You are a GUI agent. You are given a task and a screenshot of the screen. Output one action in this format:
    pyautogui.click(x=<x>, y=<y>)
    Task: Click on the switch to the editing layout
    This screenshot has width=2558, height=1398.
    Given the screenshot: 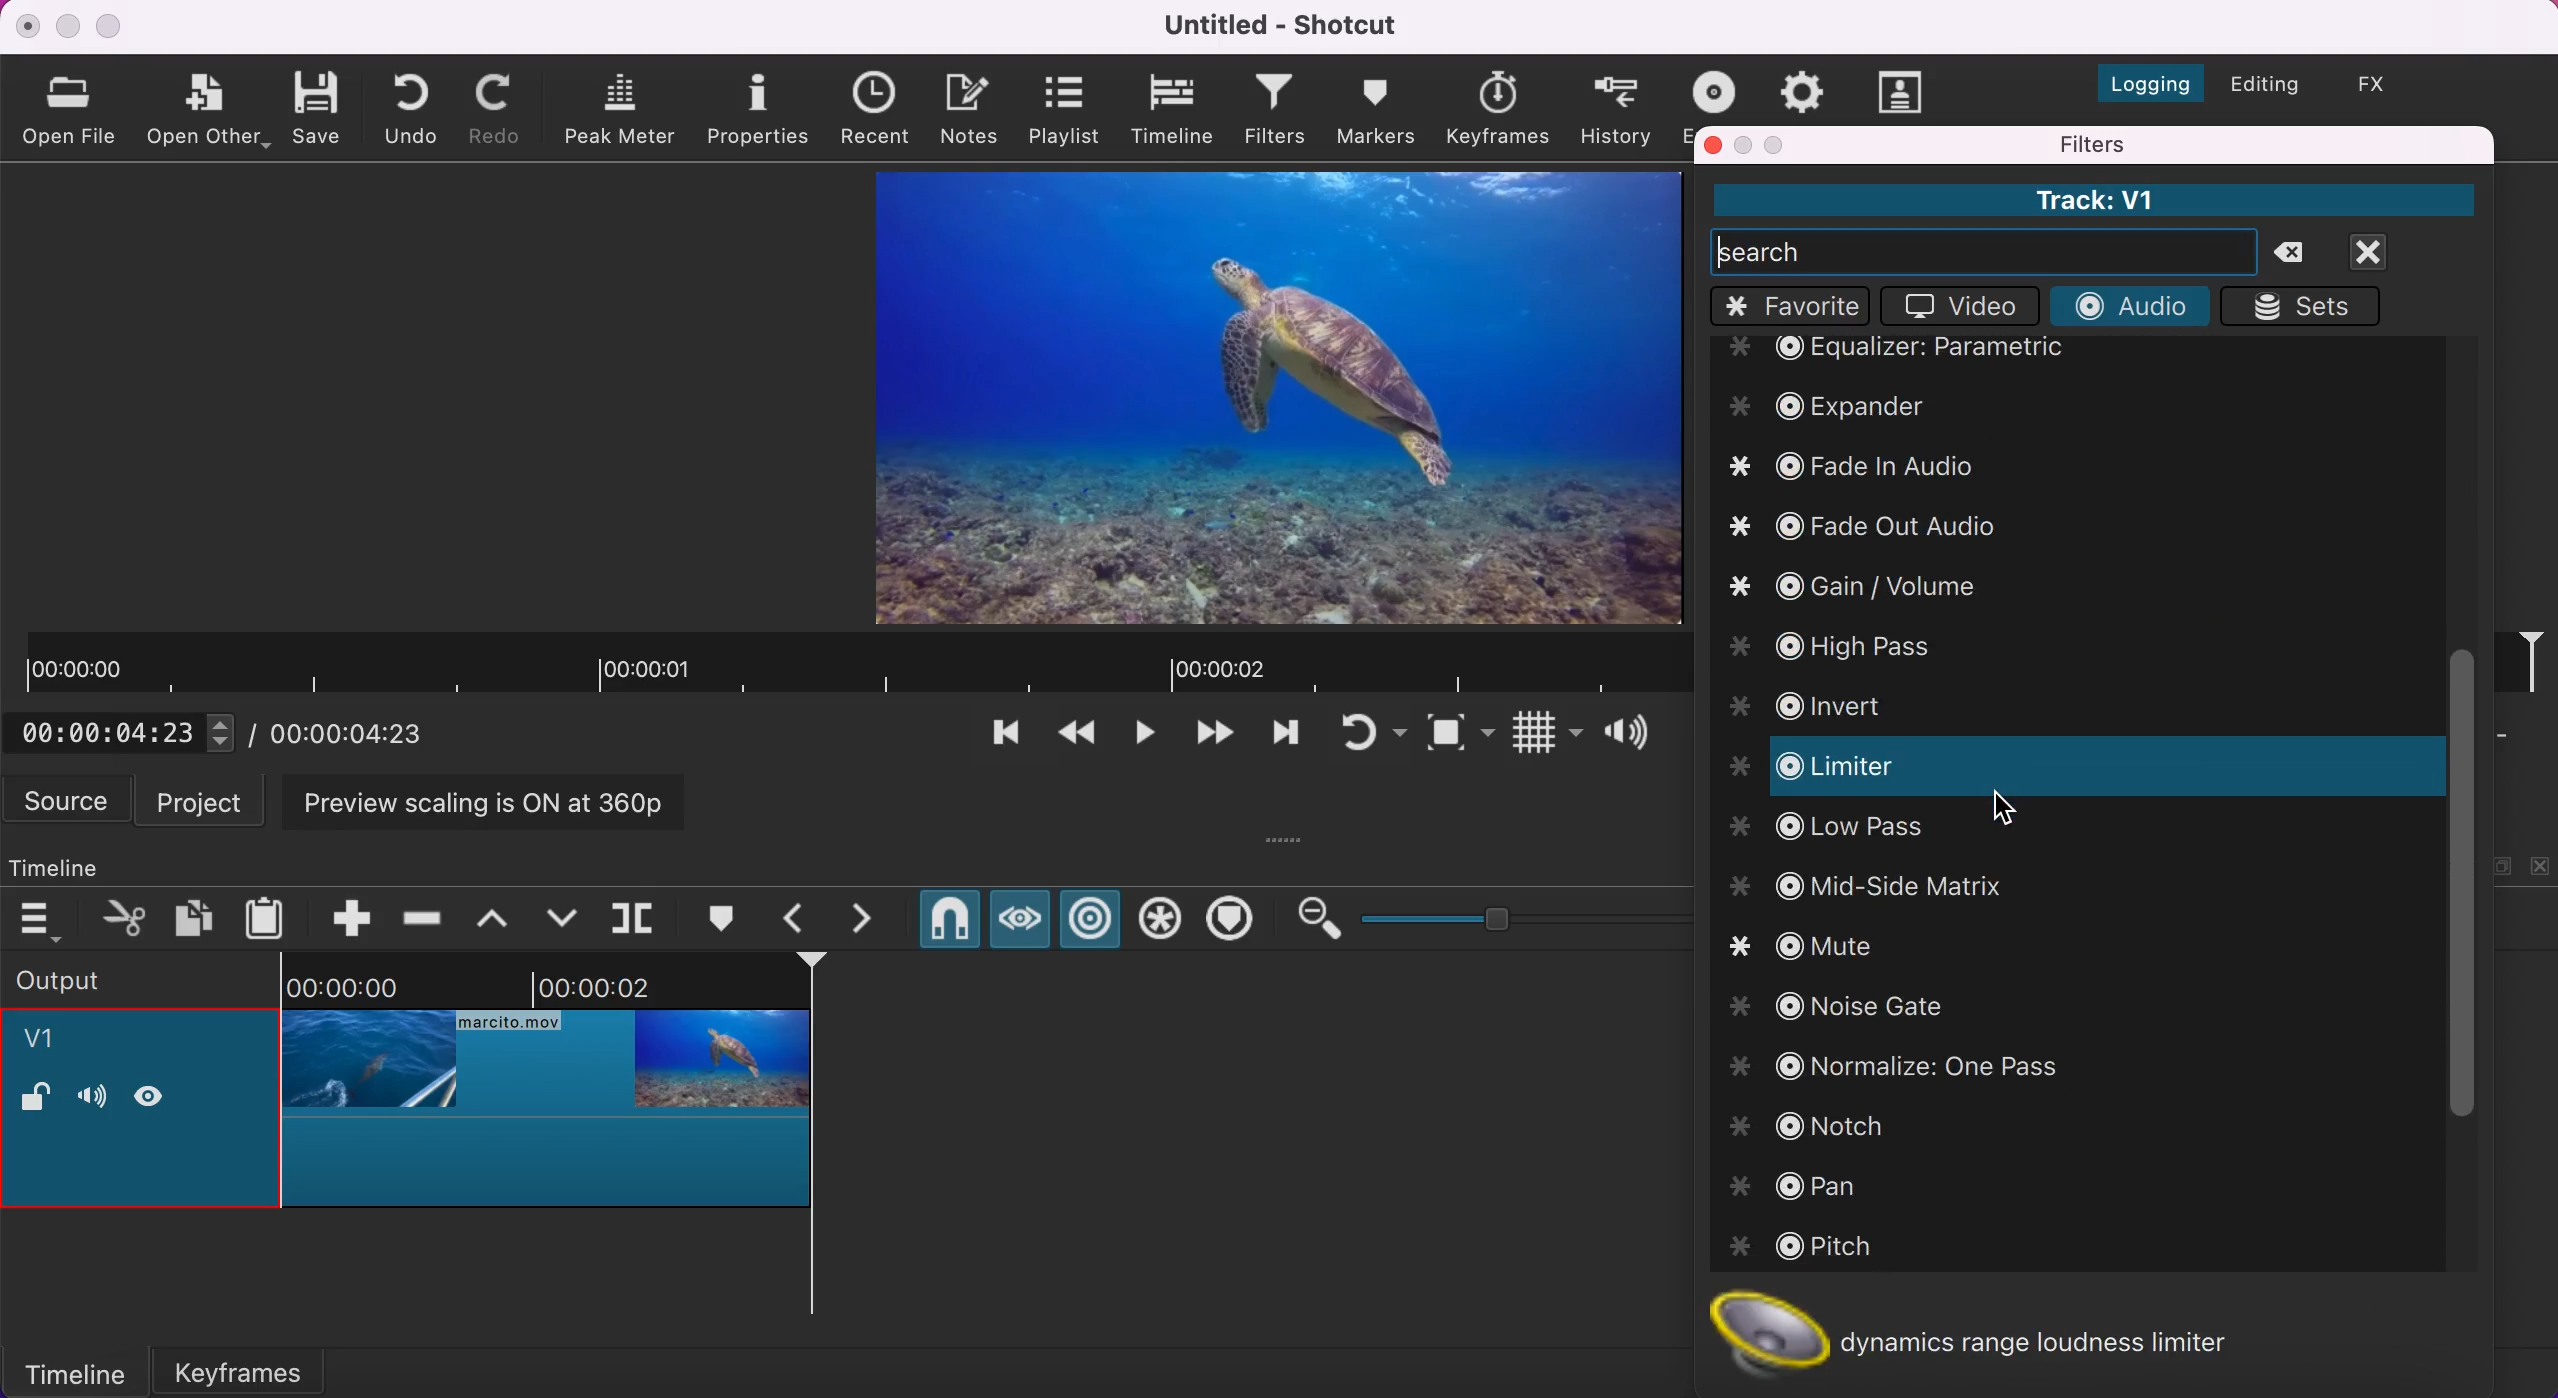 What is the action you would take?
    pyautogui.click(x=2262, y=87)
    